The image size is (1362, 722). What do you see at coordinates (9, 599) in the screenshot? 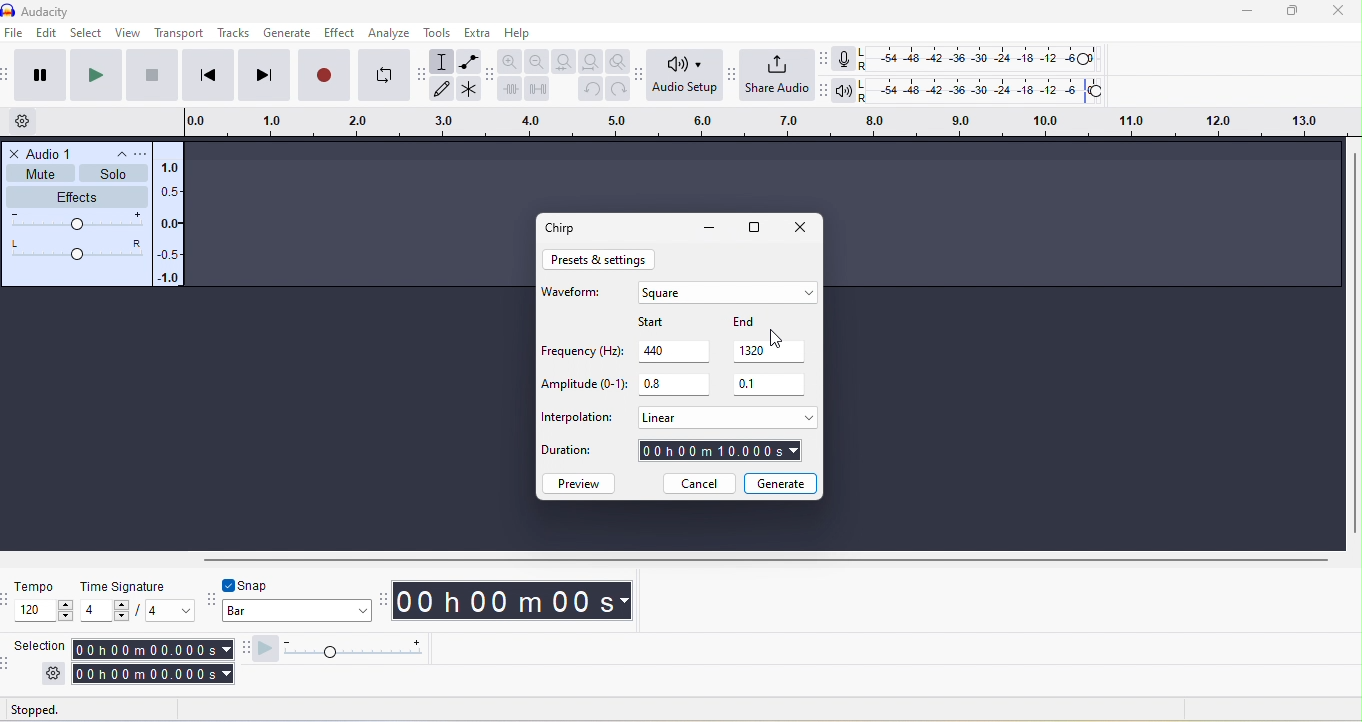
I see `audacity time signature toolbar` at bounding box center [9, 599].